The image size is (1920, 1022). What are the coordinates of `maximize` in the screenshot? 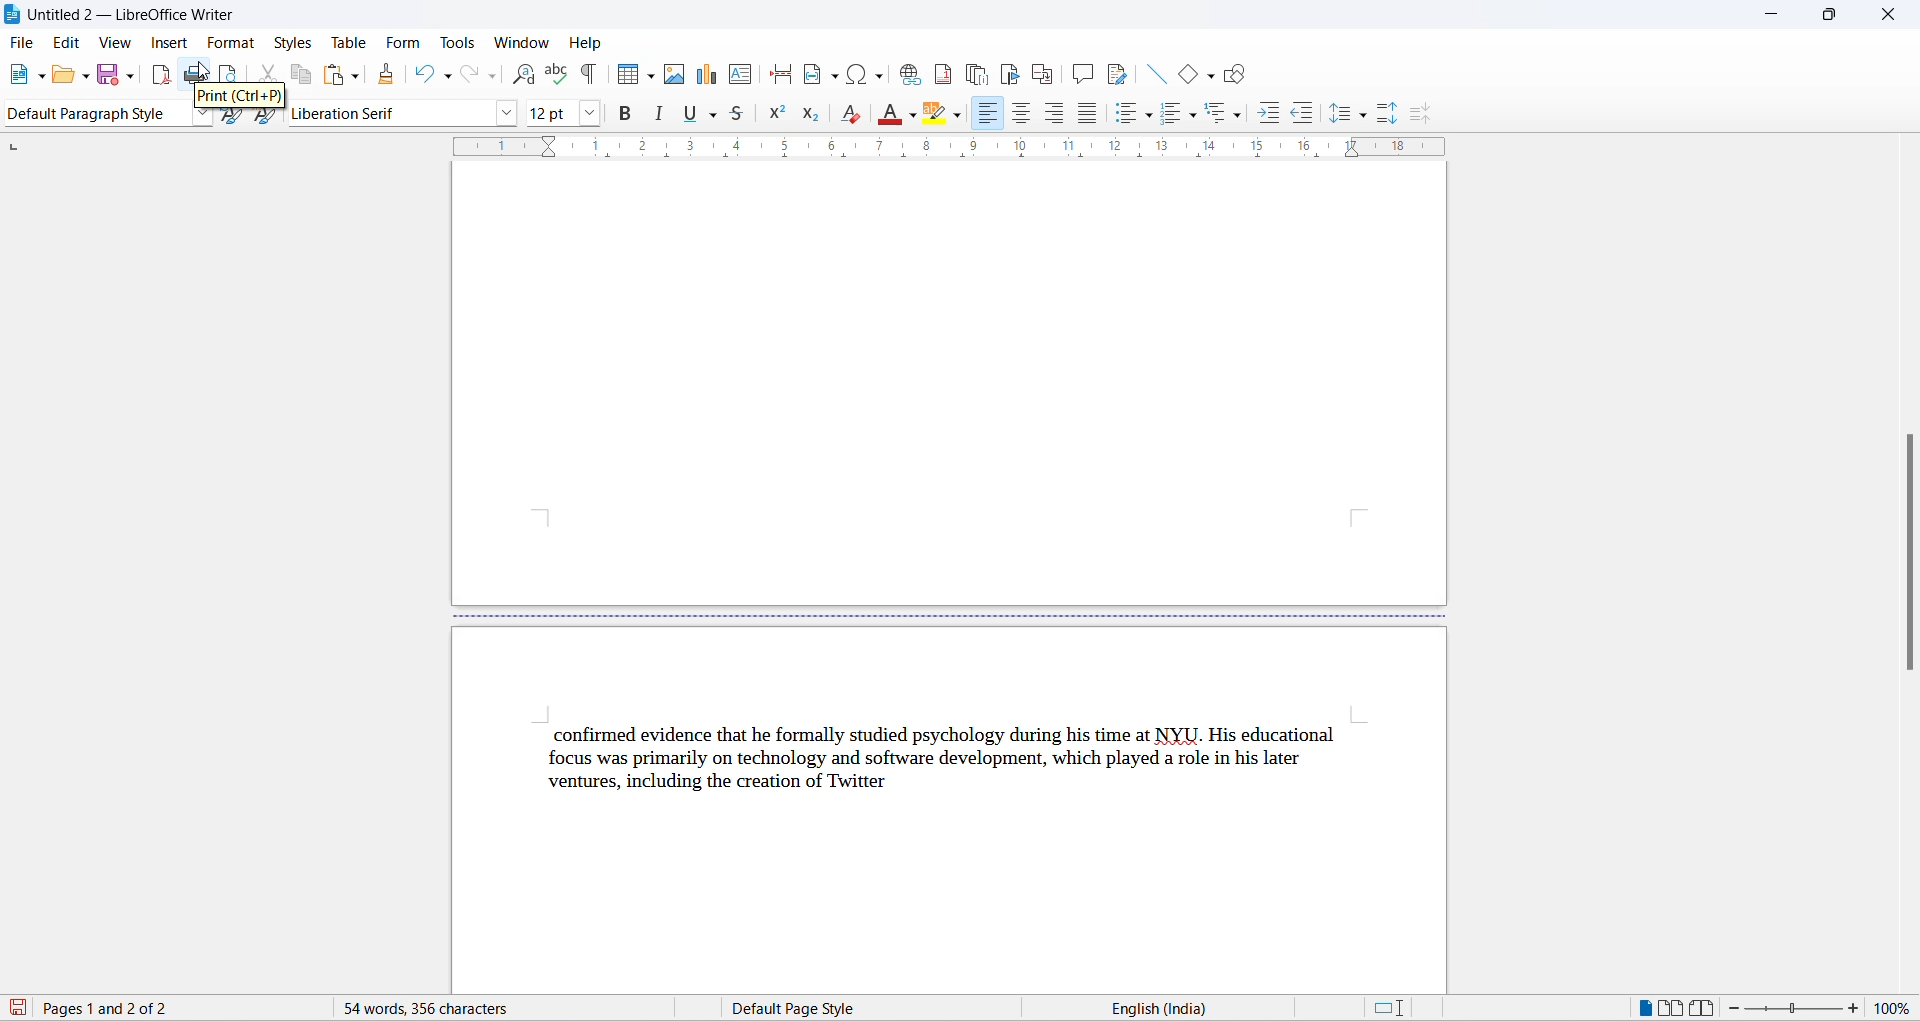 It's located at (1830, 16).